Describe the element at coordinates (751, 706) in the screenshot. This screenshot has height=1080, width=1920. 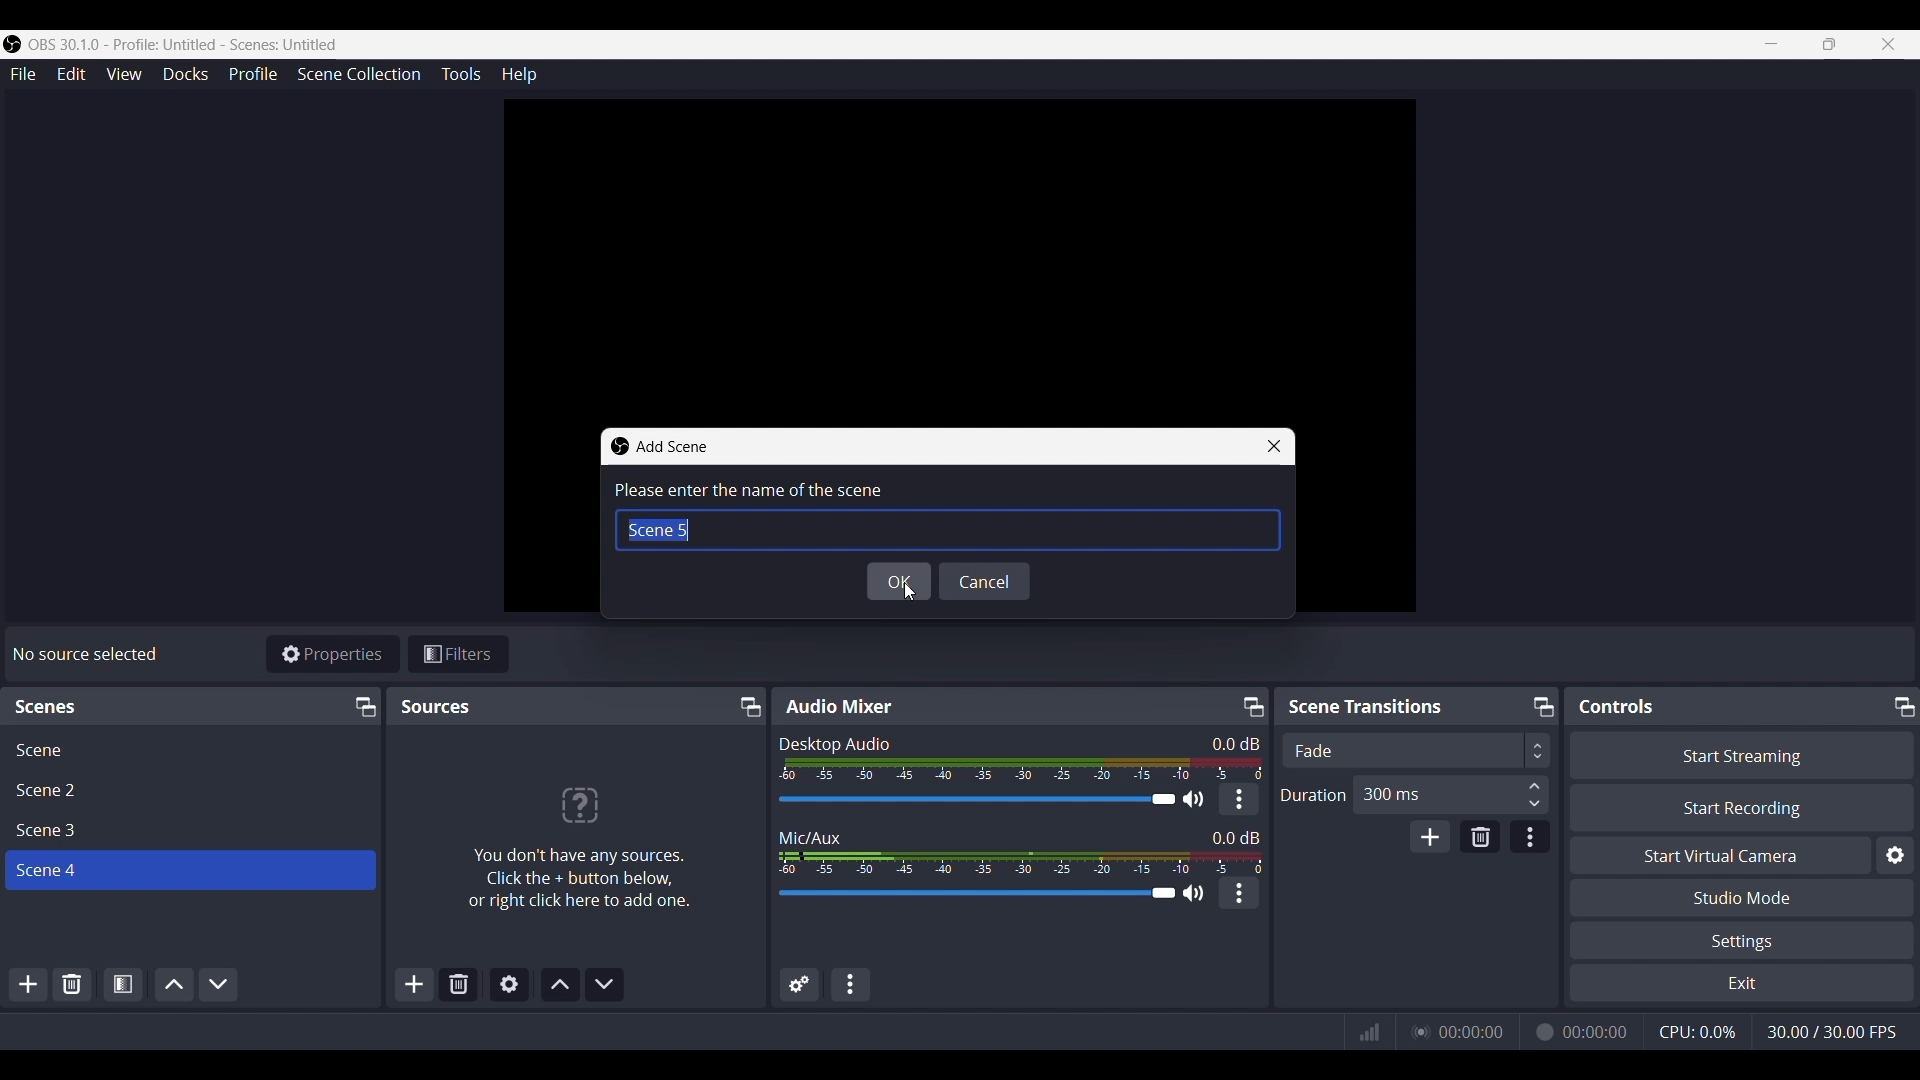
I see `Minimize` at that location.